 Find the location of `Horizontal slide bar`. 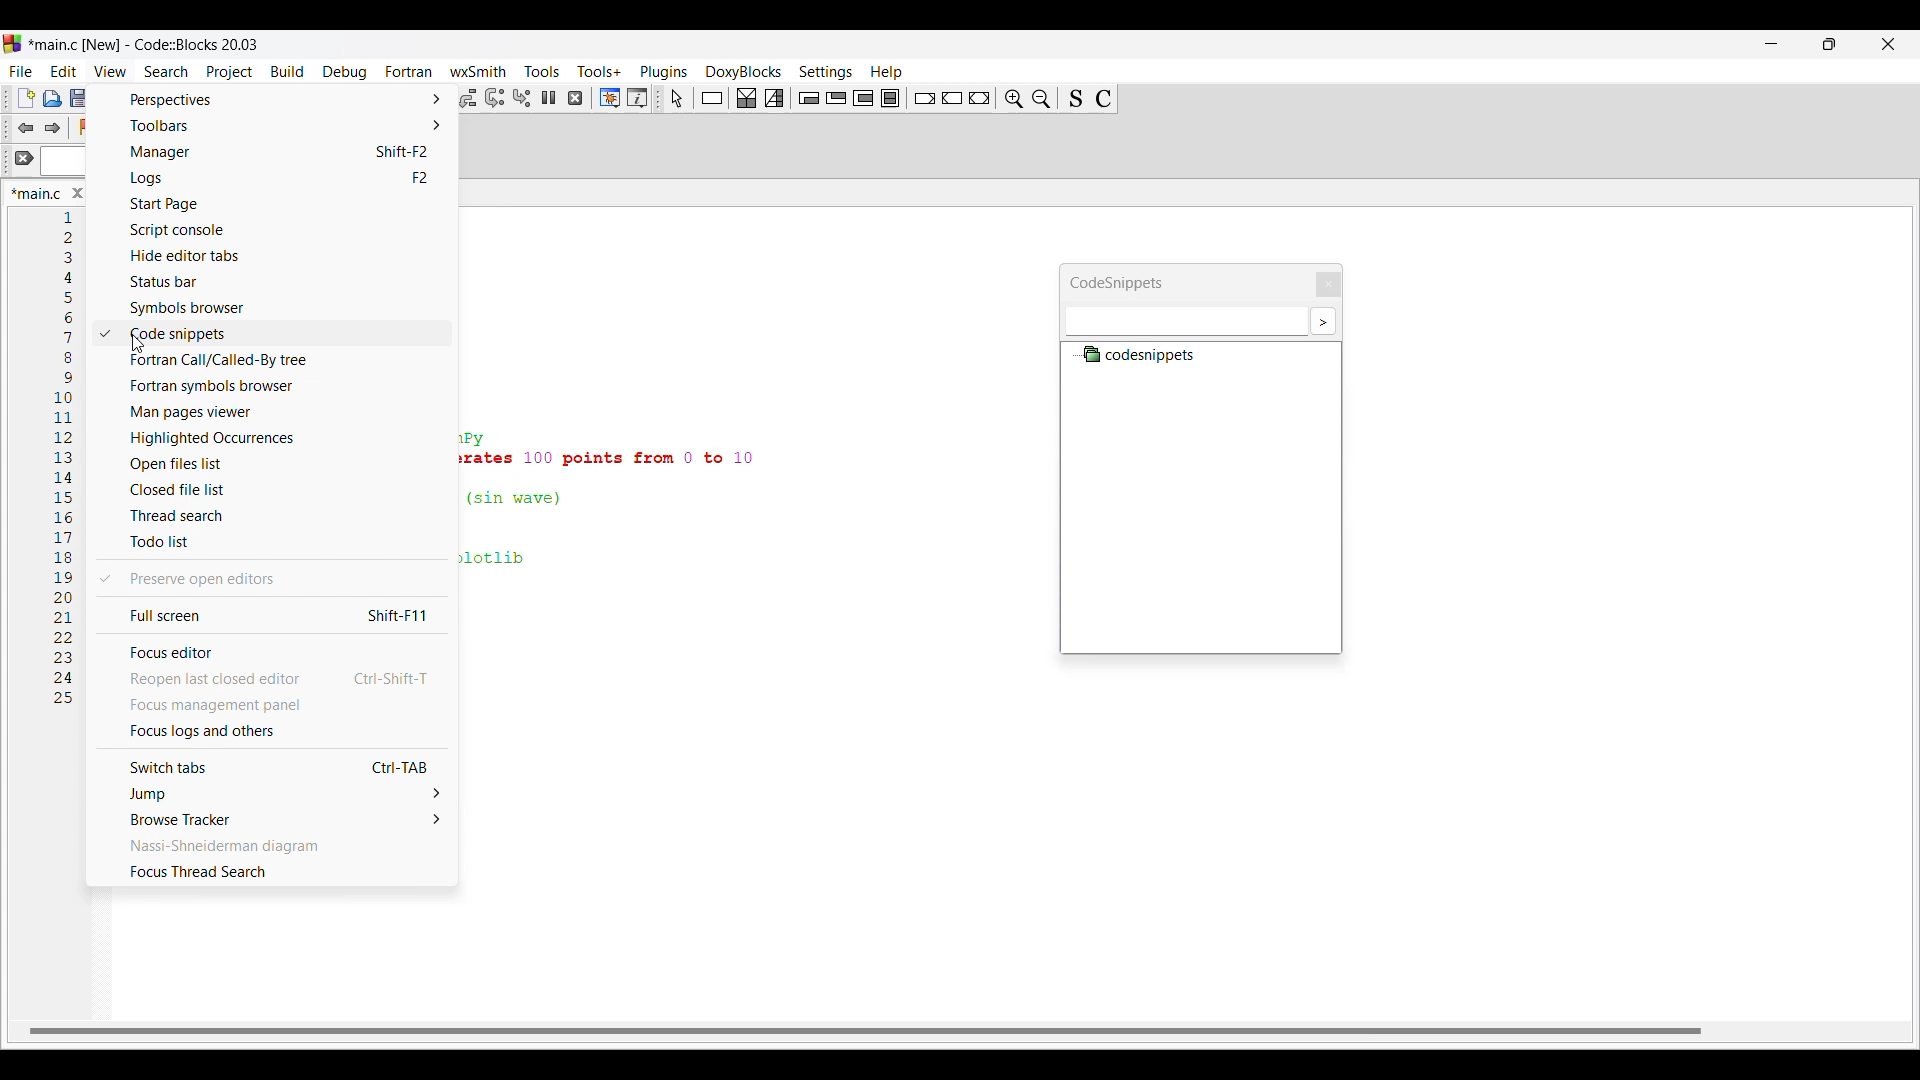

Horizontal slide bar is located at coordinates (864, 1030).